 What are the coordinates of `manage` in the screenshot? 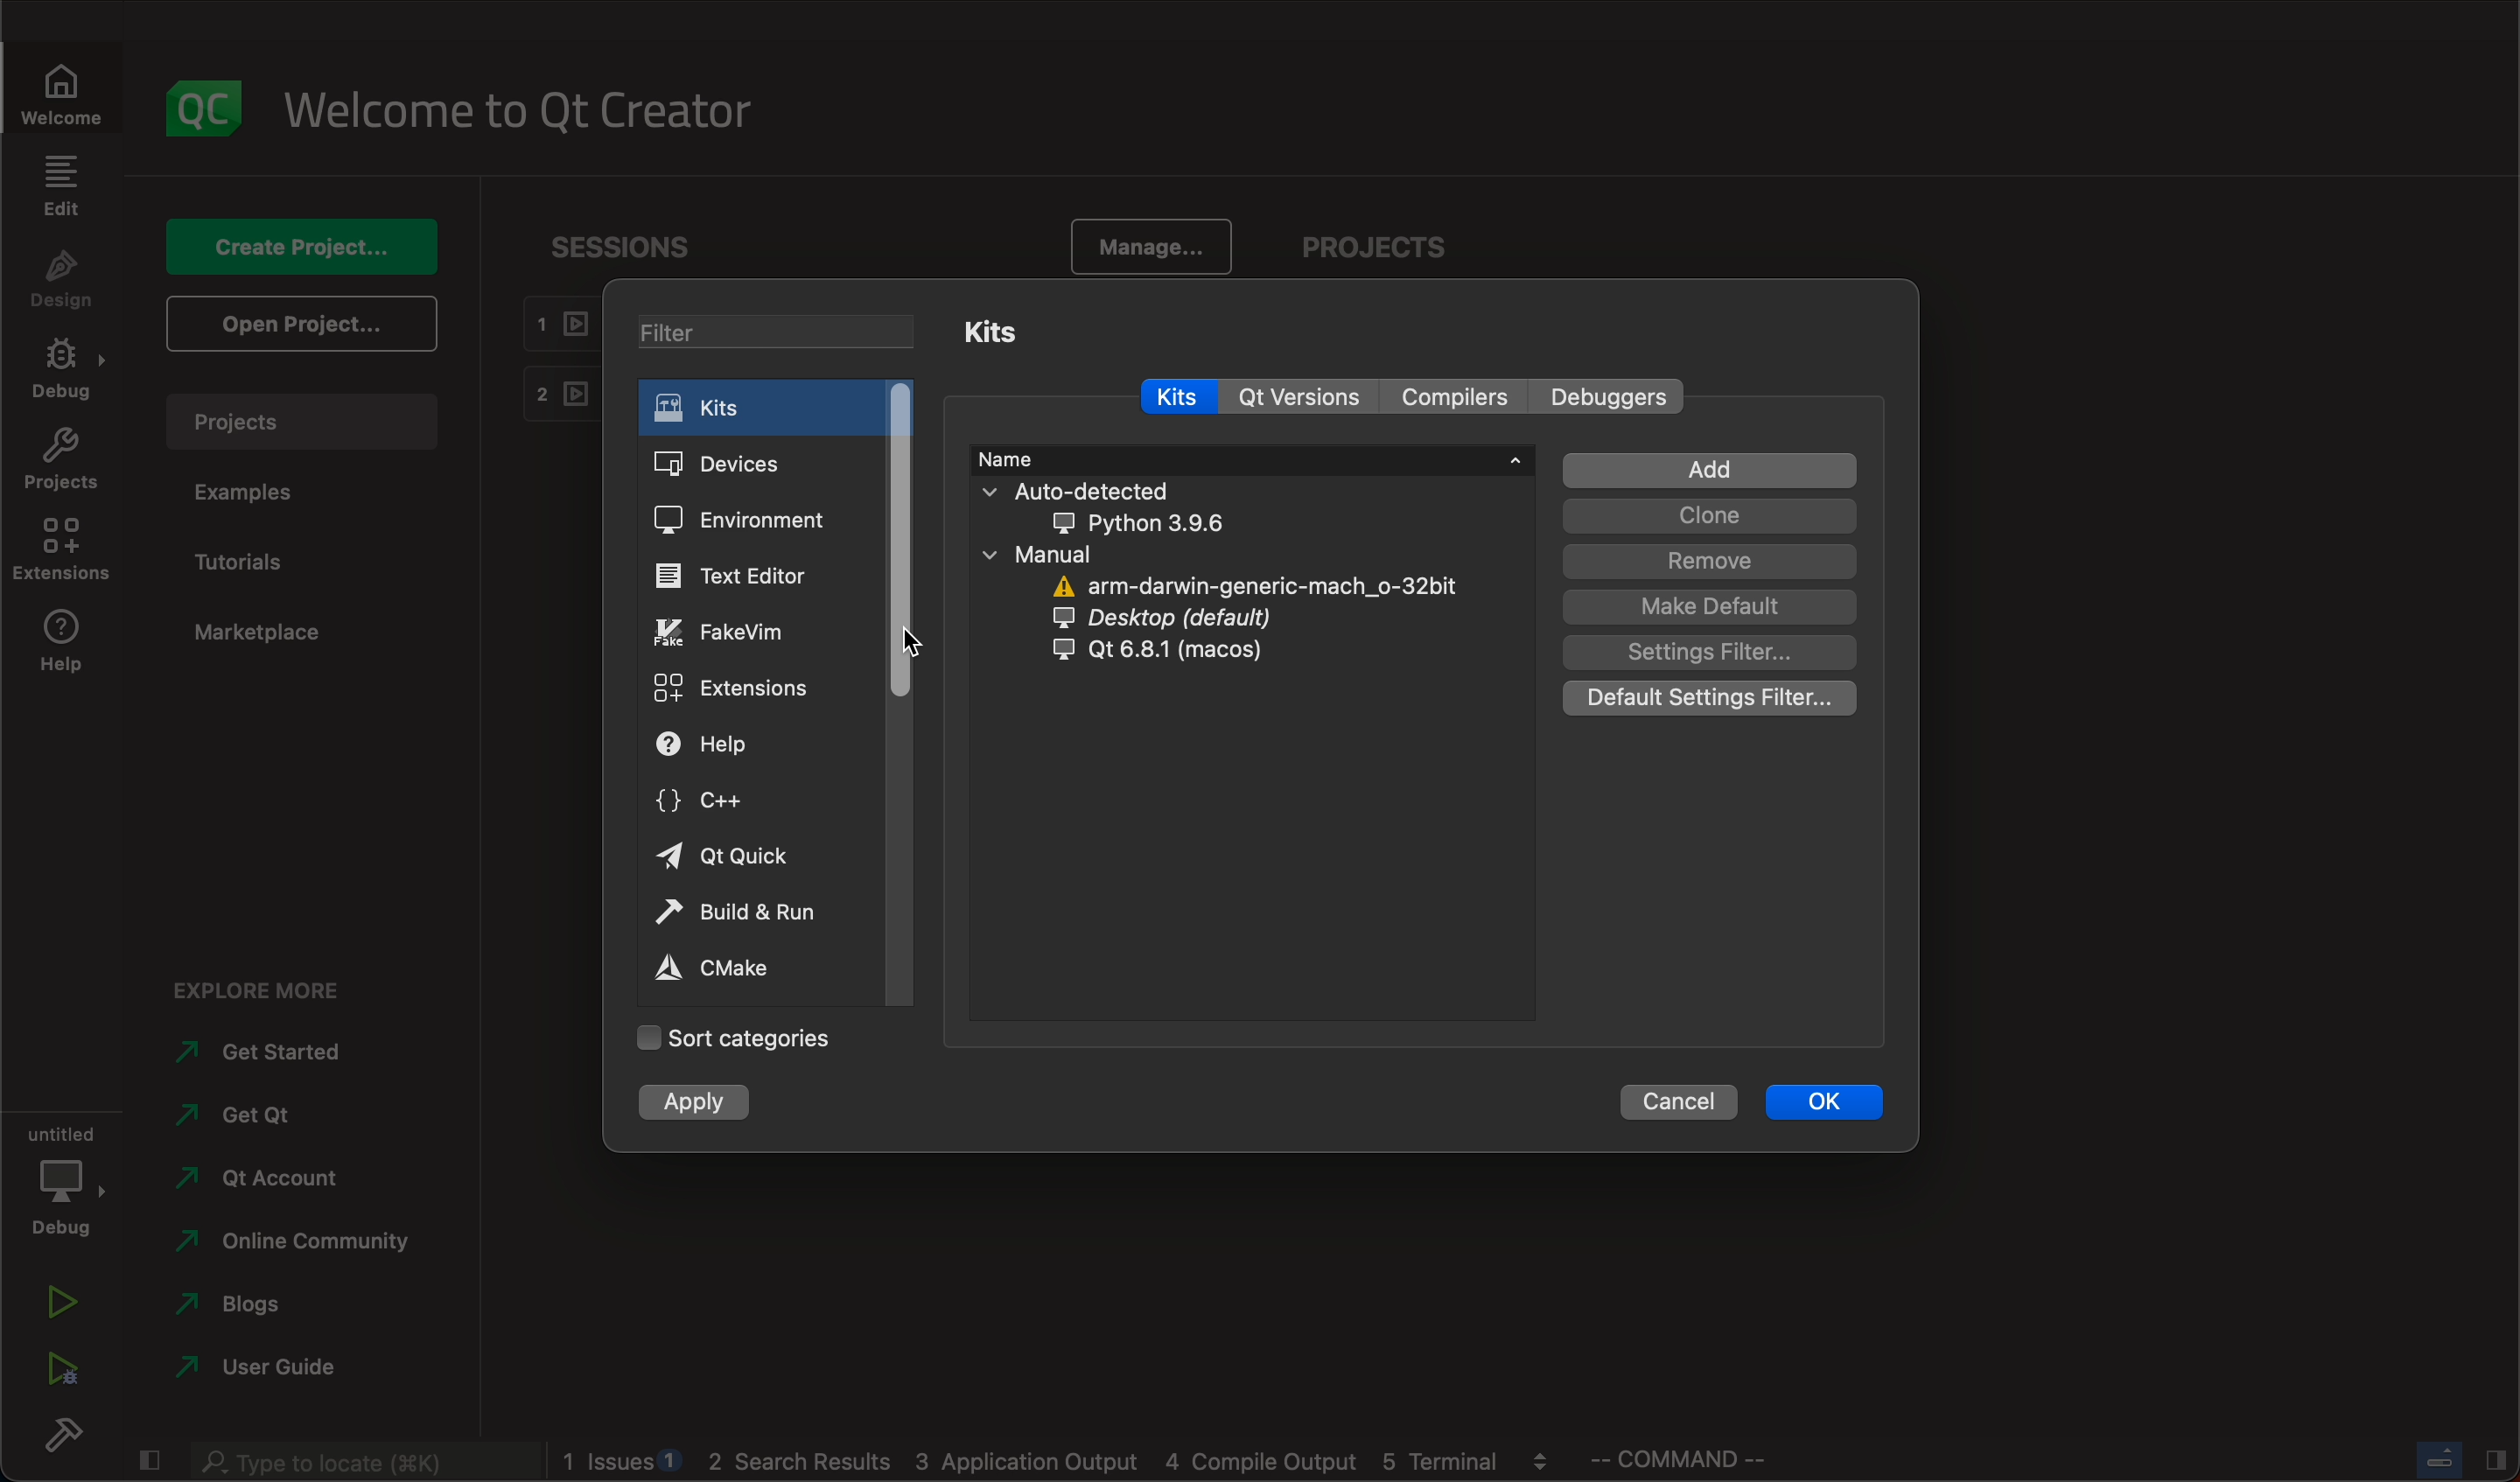 It's located at (1151, 246).